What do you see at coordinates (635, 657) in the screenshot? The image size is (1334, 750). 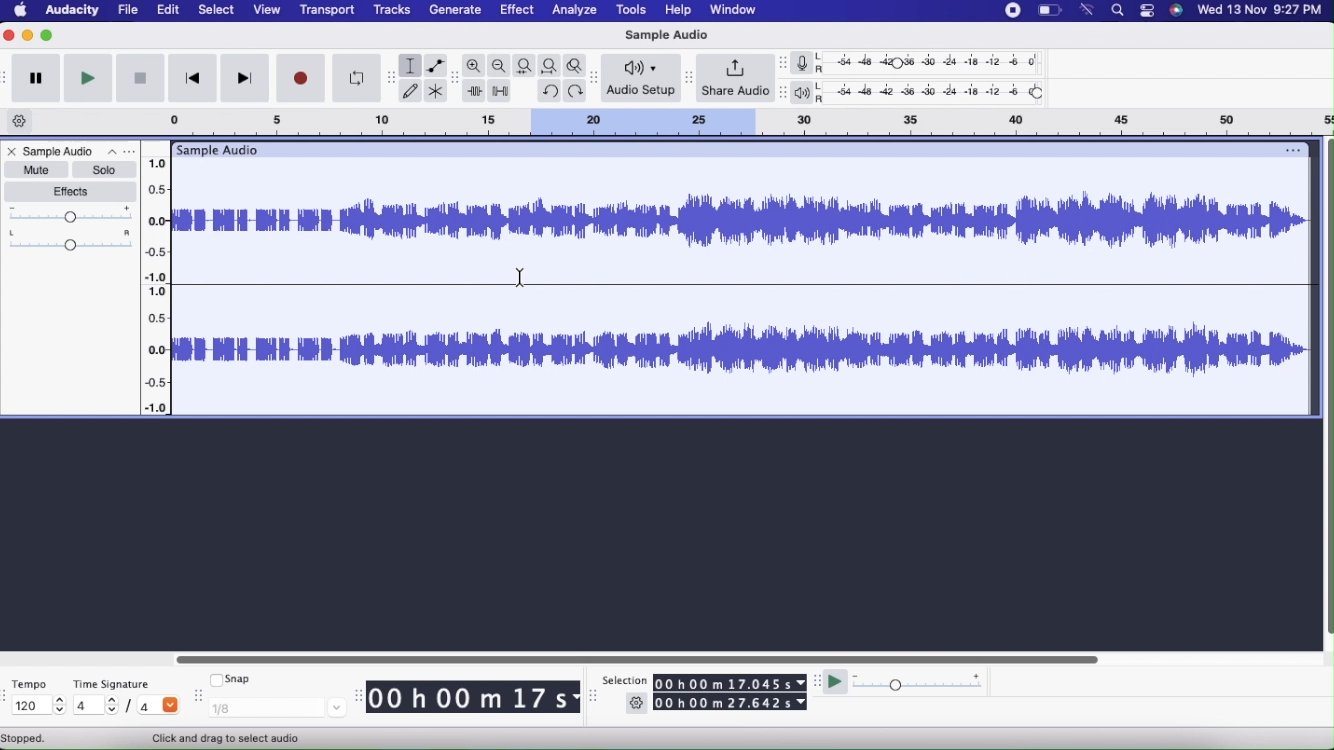 I see `Slider` at bounding box center [635, 657].